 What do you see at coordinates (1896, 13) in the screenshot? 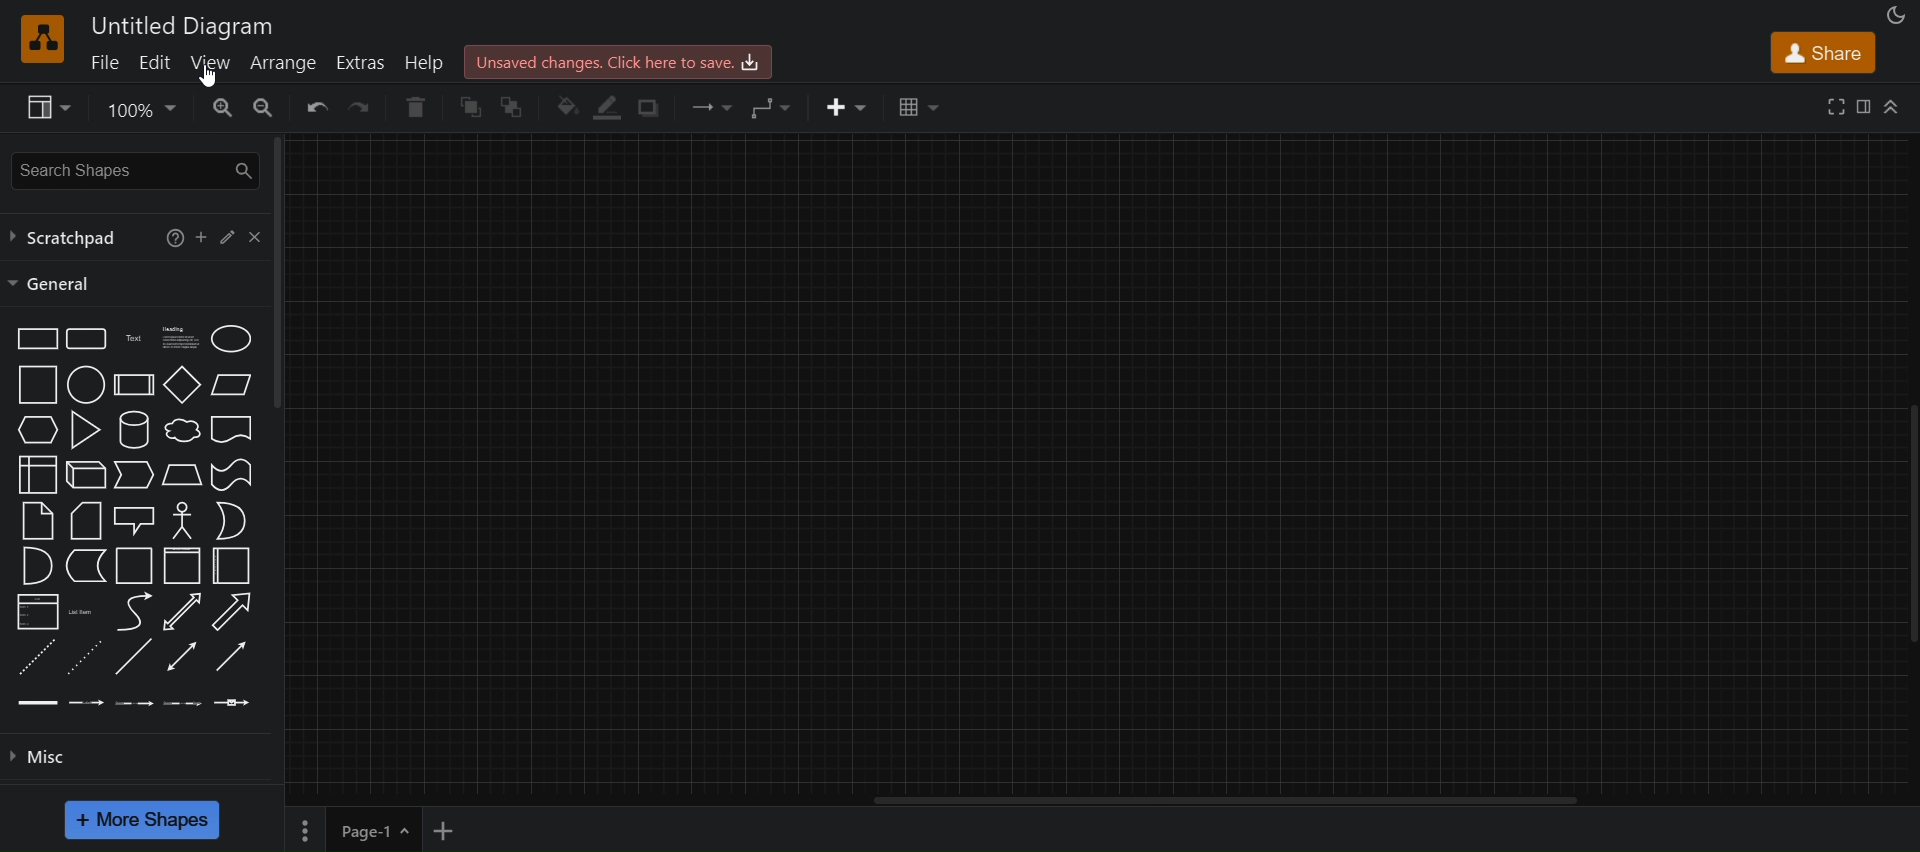
I see `appearance` at bounding box center [1896, 13].